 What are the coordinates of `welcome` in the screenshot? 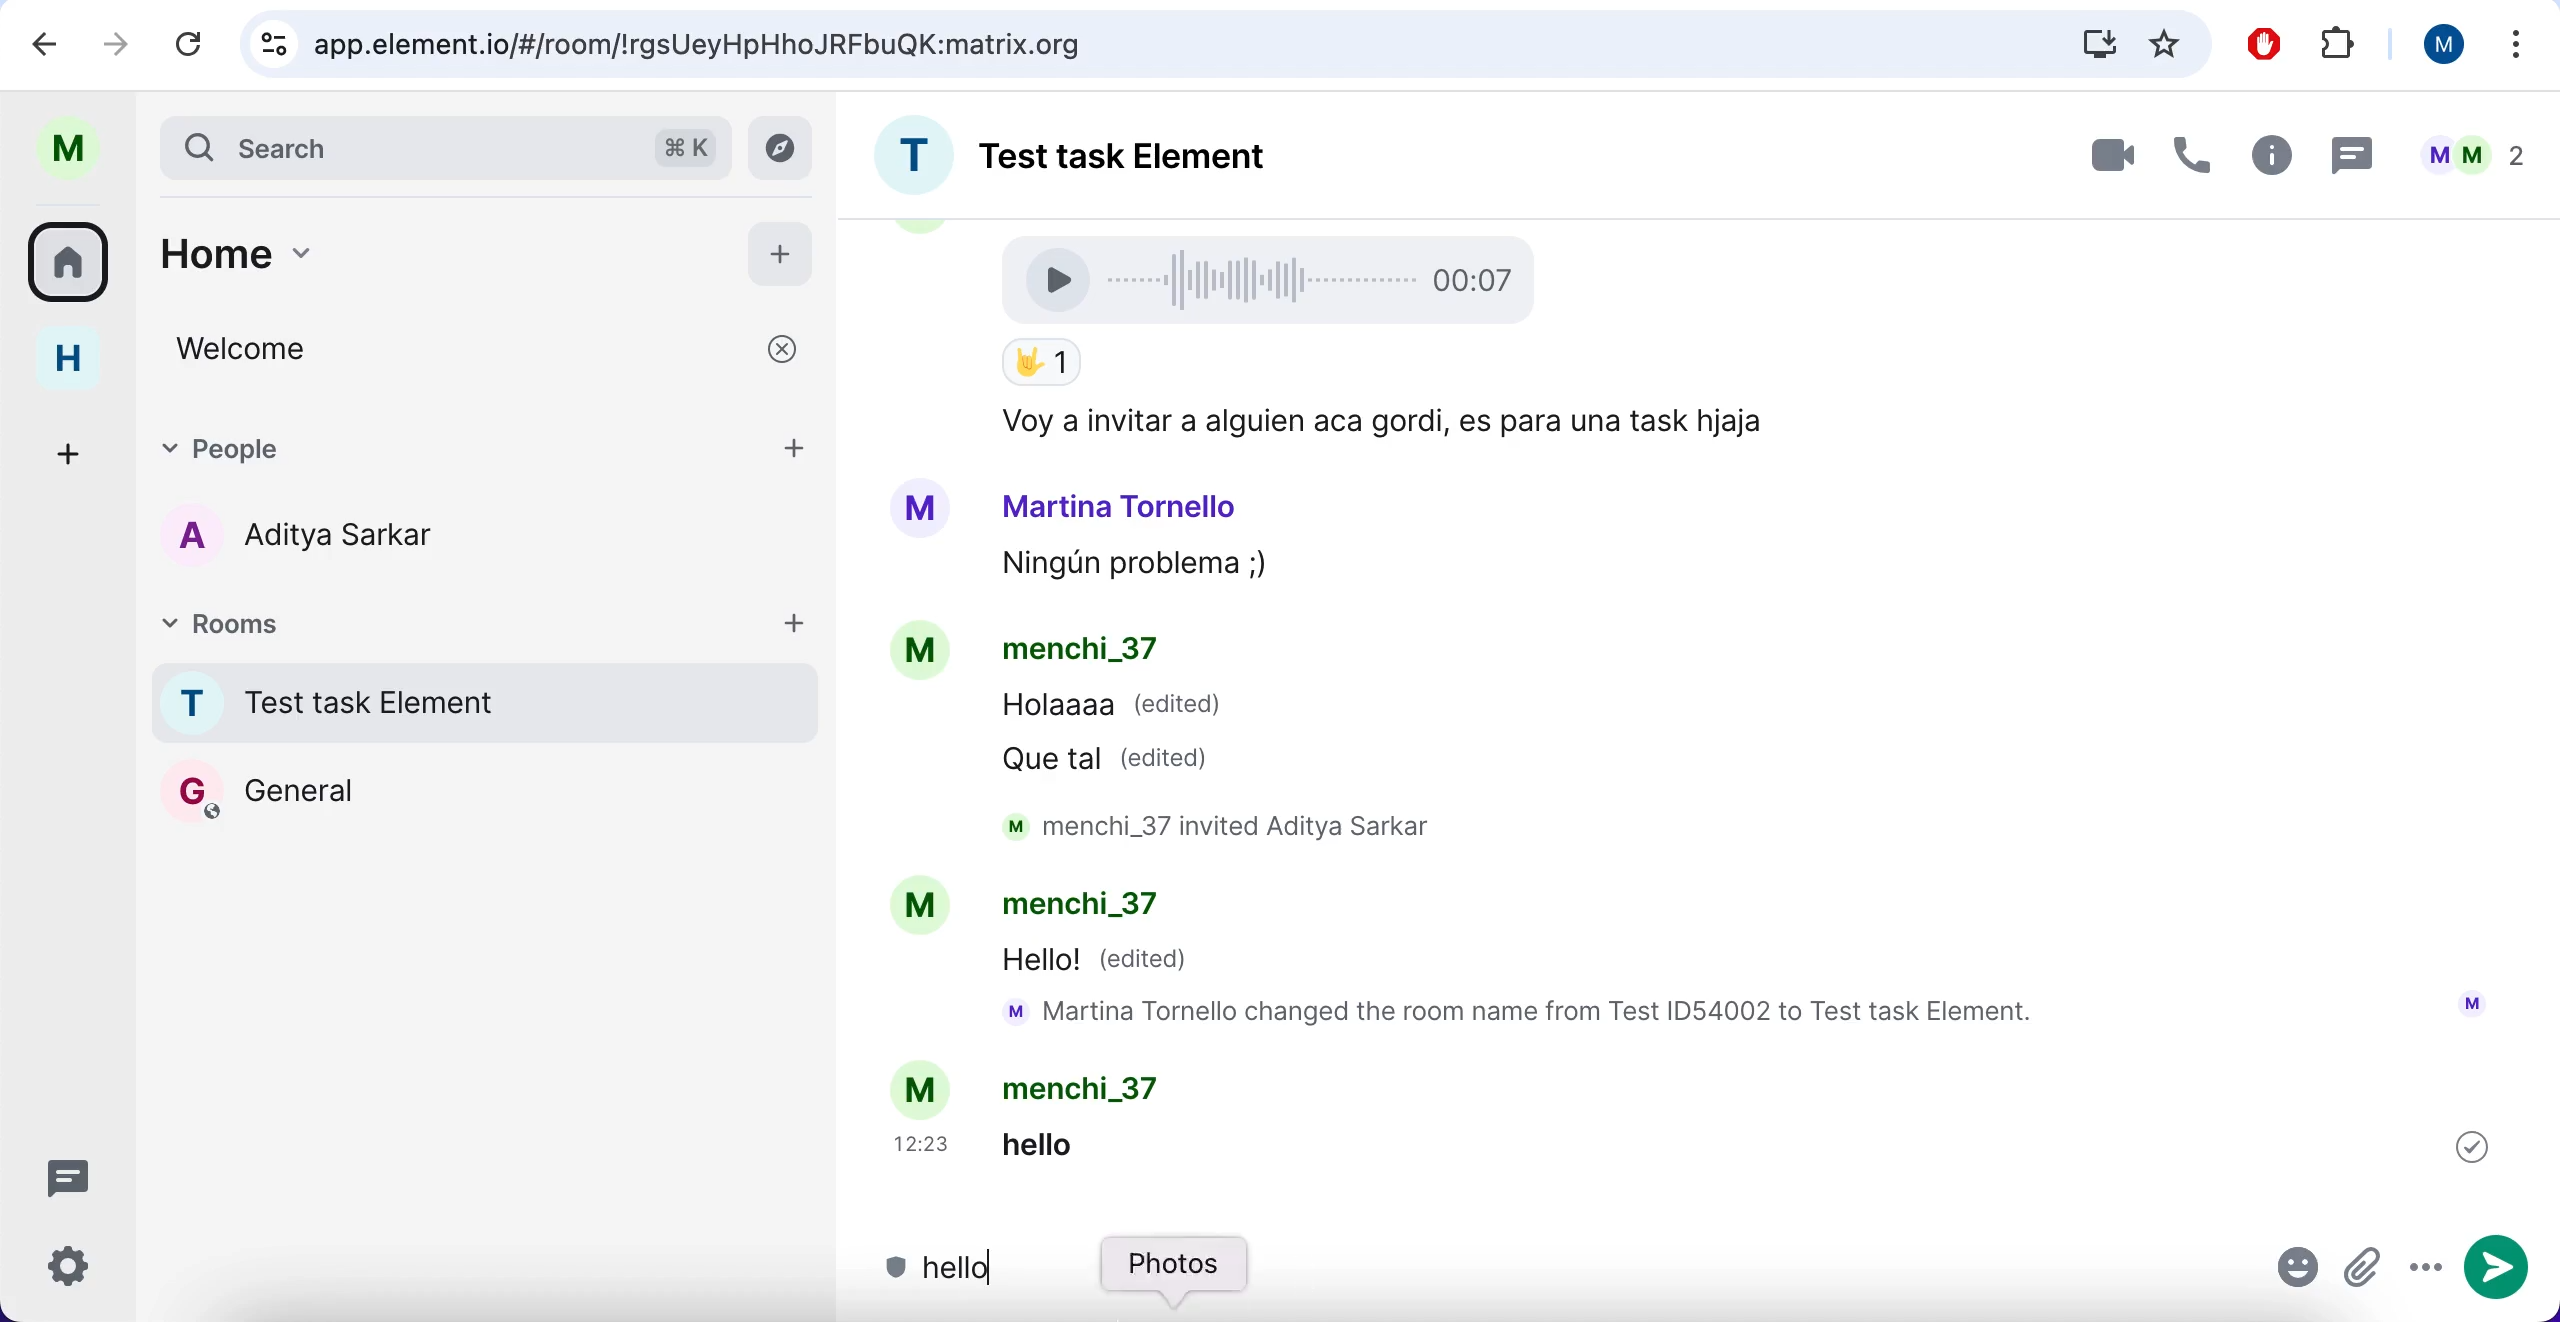 It's located at (490, 349).